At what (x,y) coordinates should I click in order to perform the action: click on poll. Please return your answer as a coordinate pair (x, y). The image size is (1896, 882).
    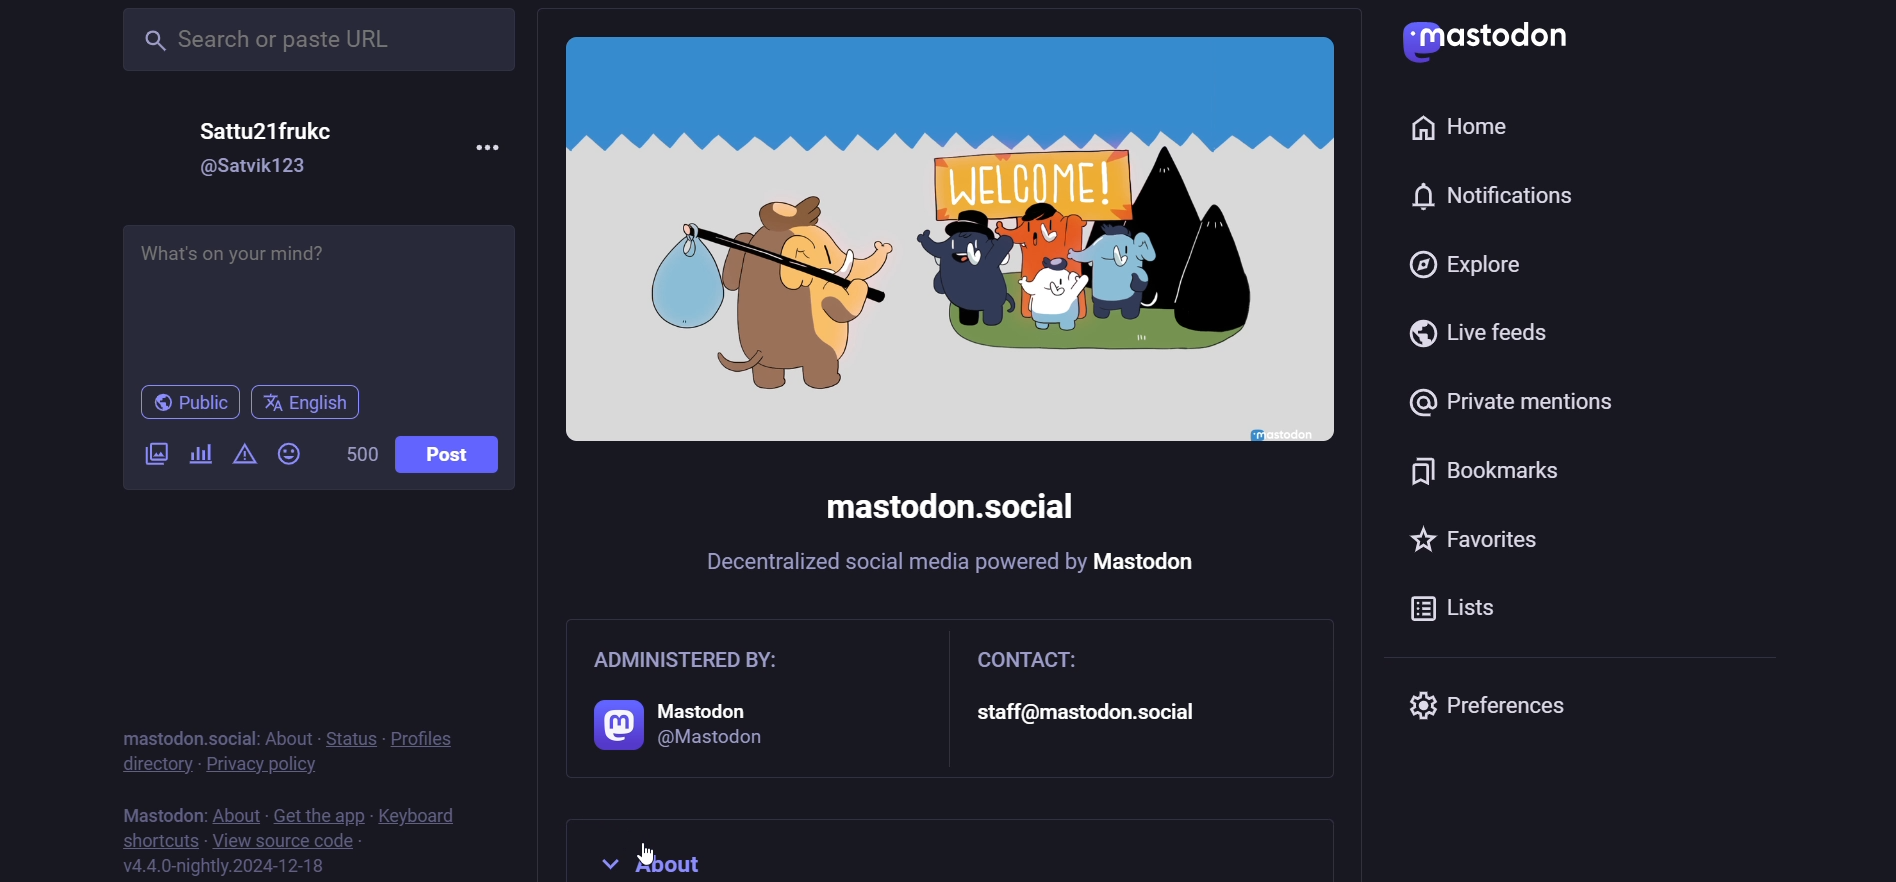
    Looking at the image, I should click on (200, 457).